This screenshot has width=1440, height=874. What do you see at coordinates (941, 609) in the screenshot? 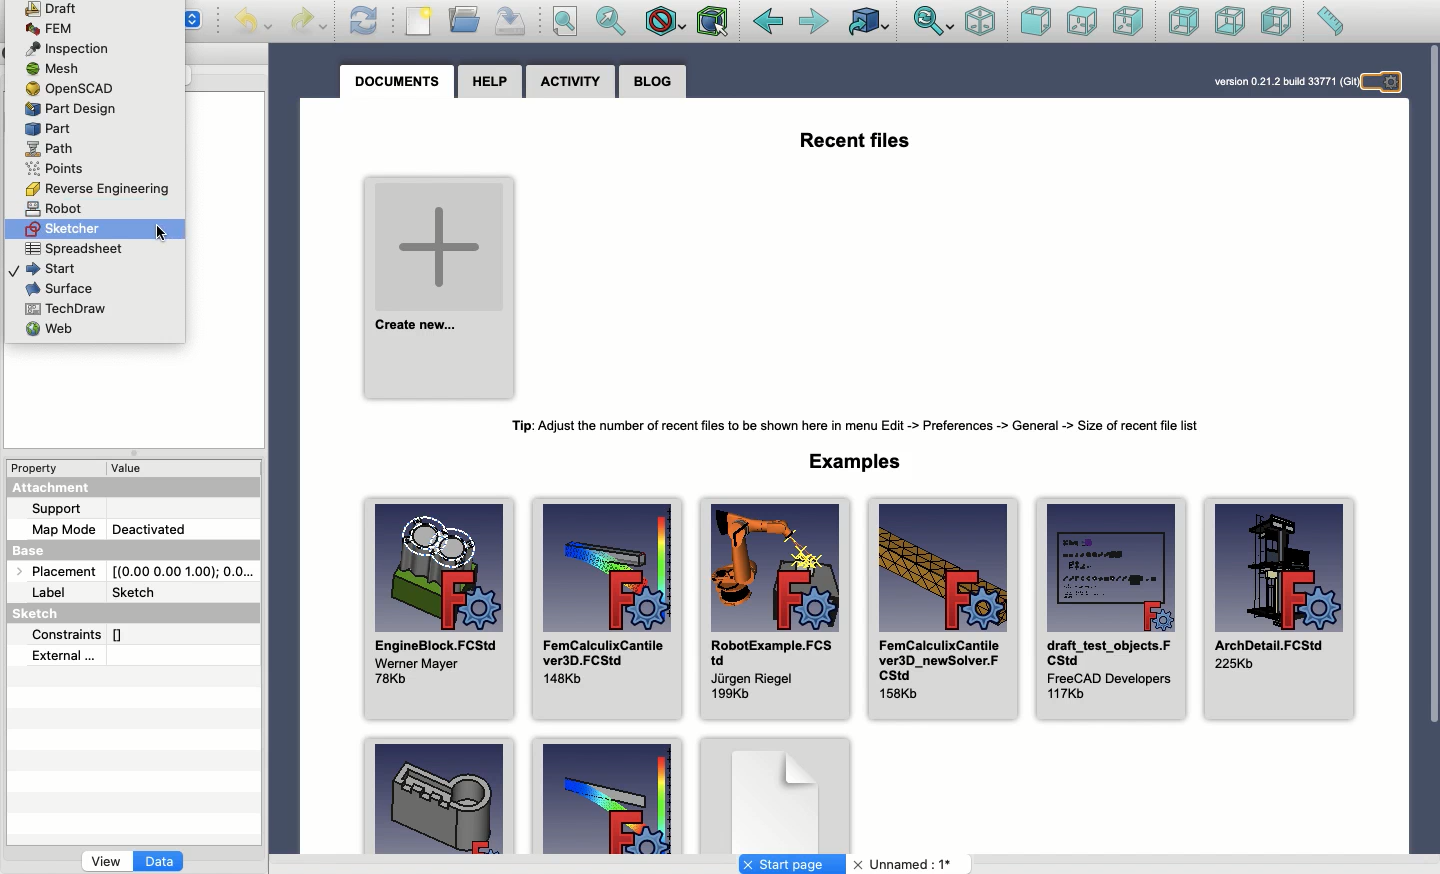
I see `FemCalculixCantile` at bounding box center [941, 609].